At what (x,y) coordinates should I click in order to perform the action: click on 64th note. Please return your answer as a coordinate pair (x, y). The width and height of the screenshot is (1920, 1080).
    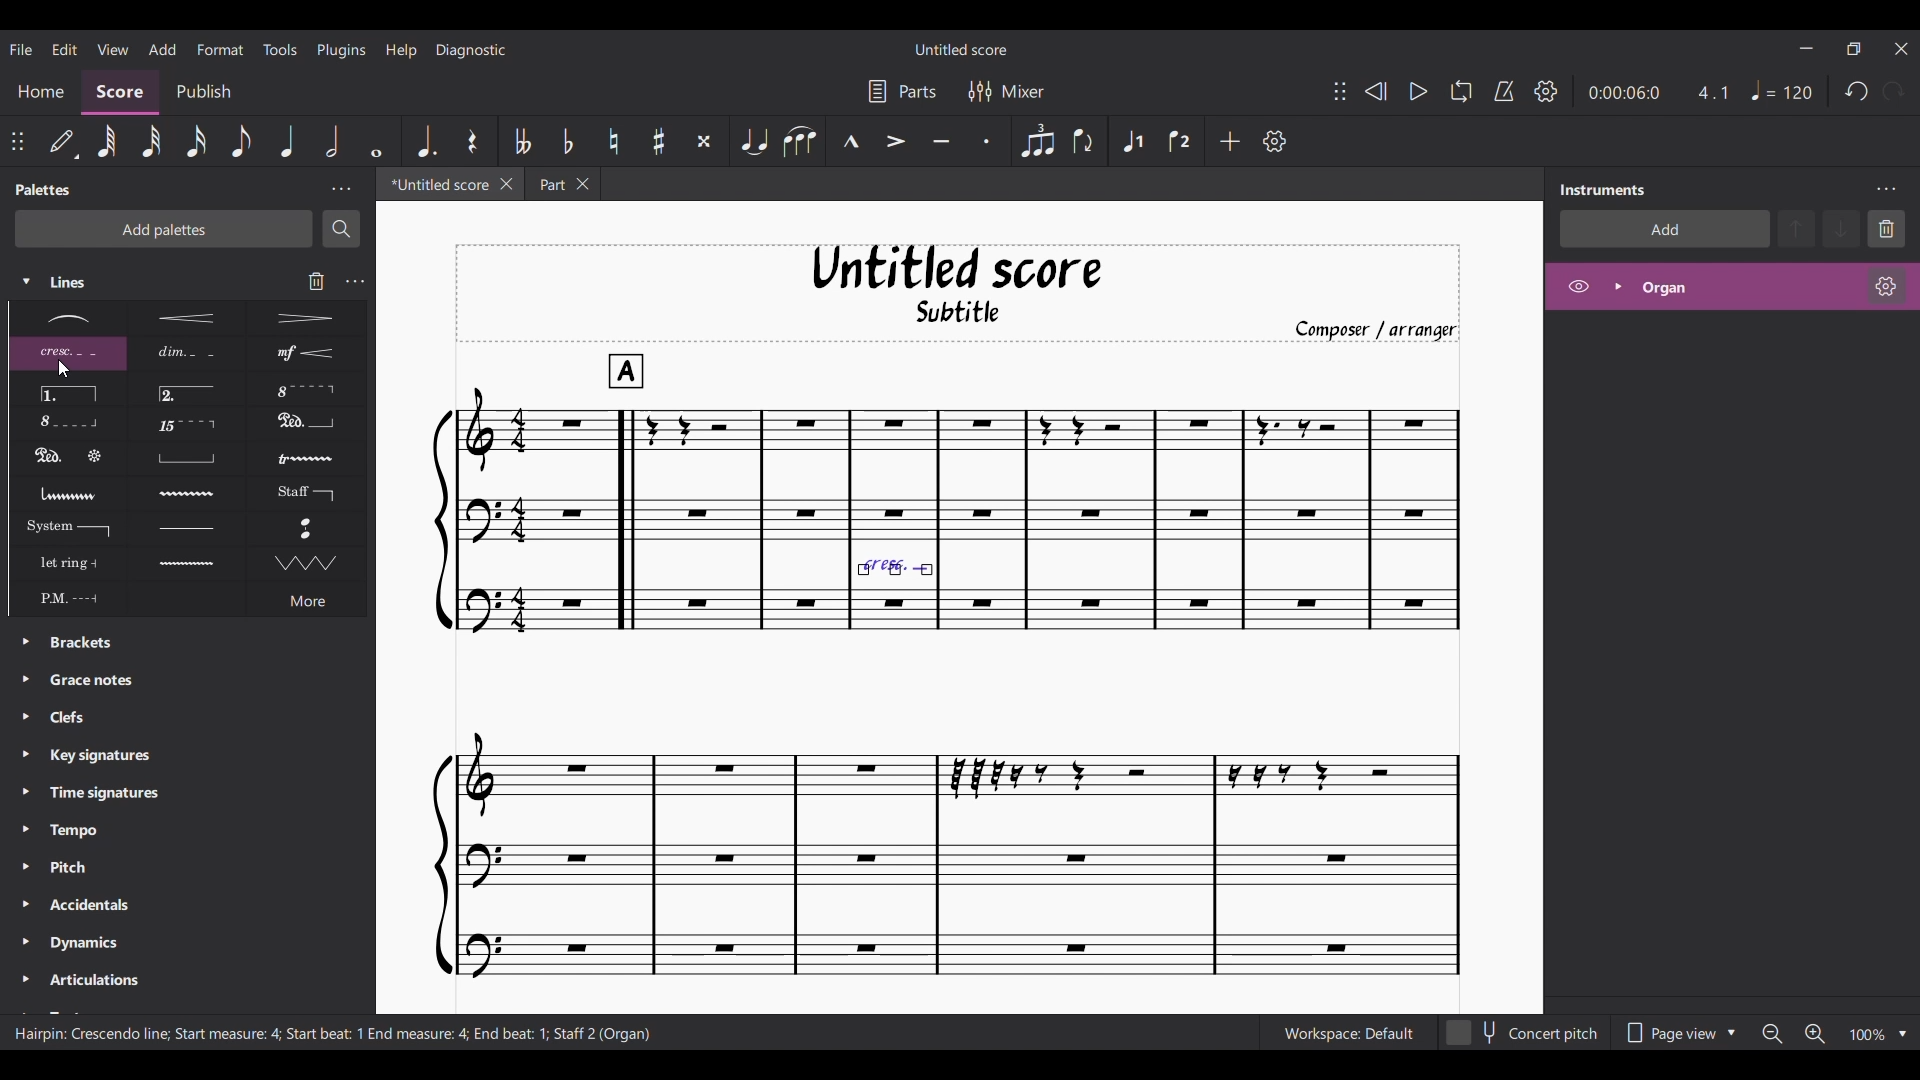
    Looking at the image, I should click on (107, 142).